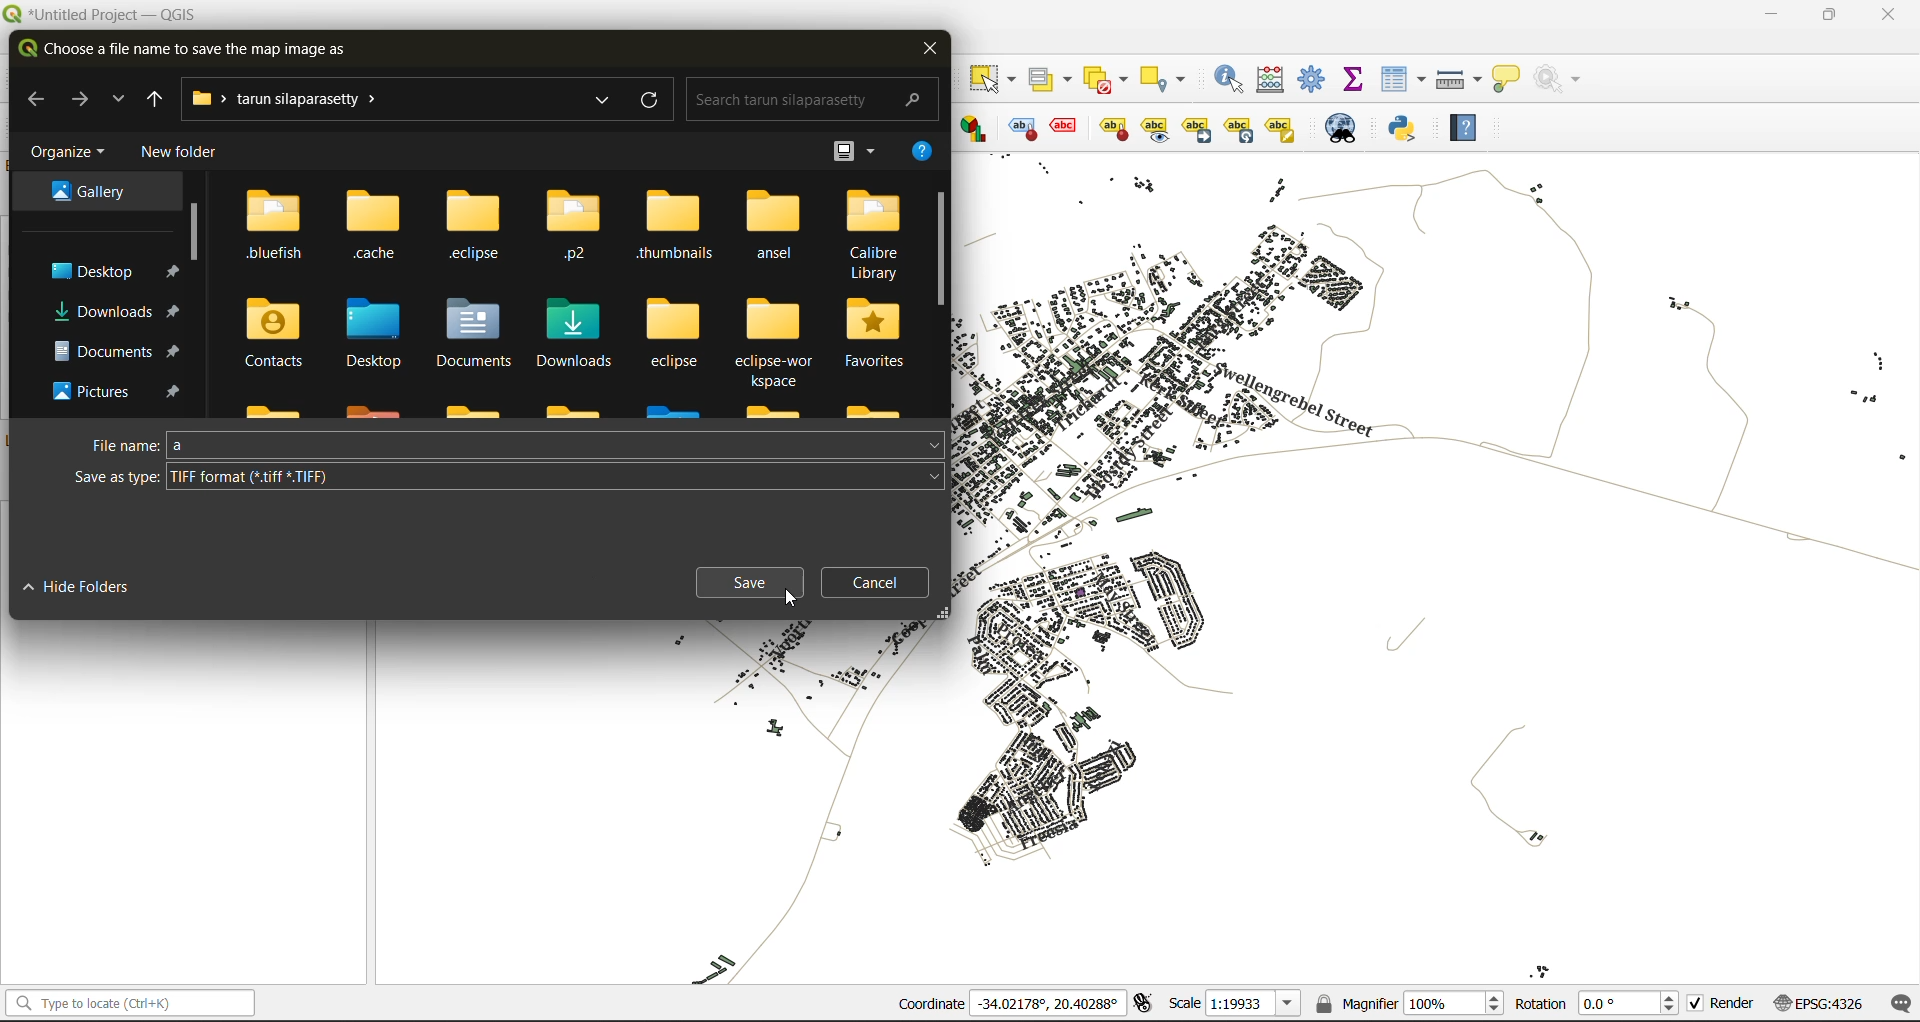  What do you see at coordinates (1239, 127) in the screenshot?
I see `Rotate a label` at bounding box center [1239, 127].